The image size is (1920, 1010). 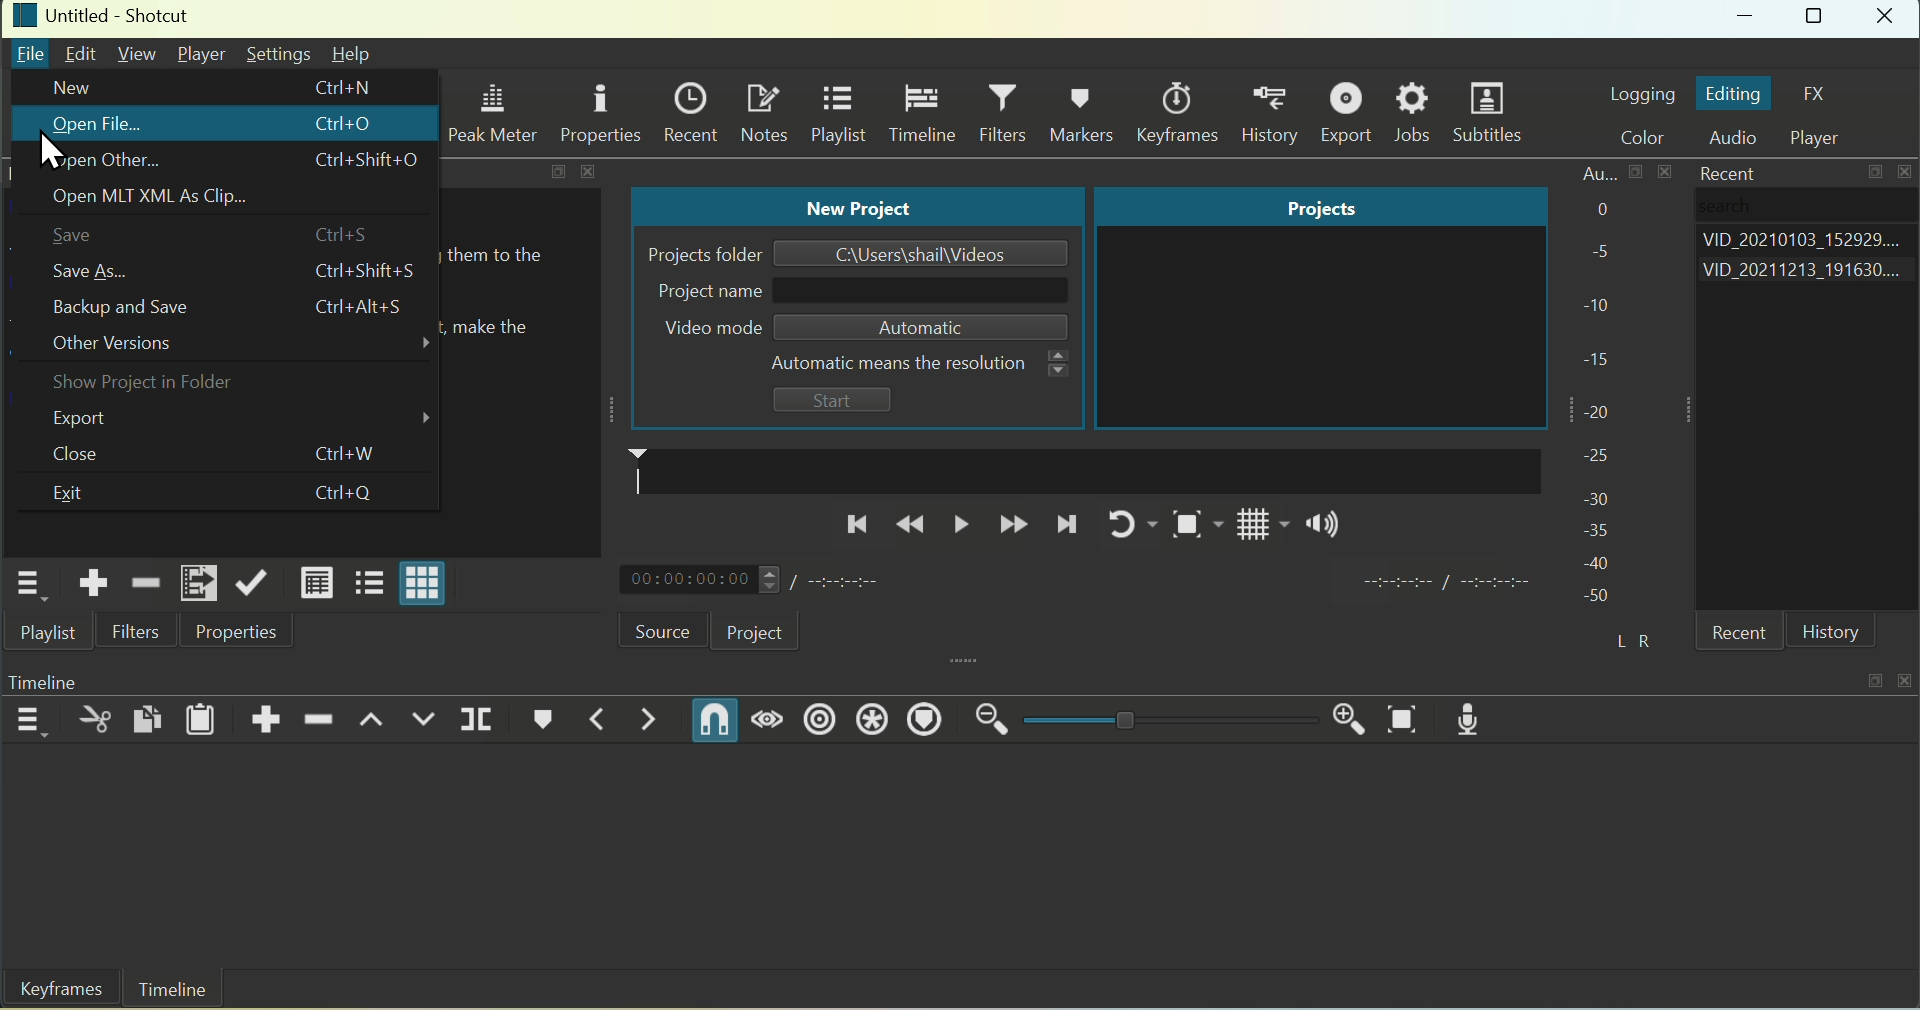 I want to click on Playlist, so click(x=52, y=634).